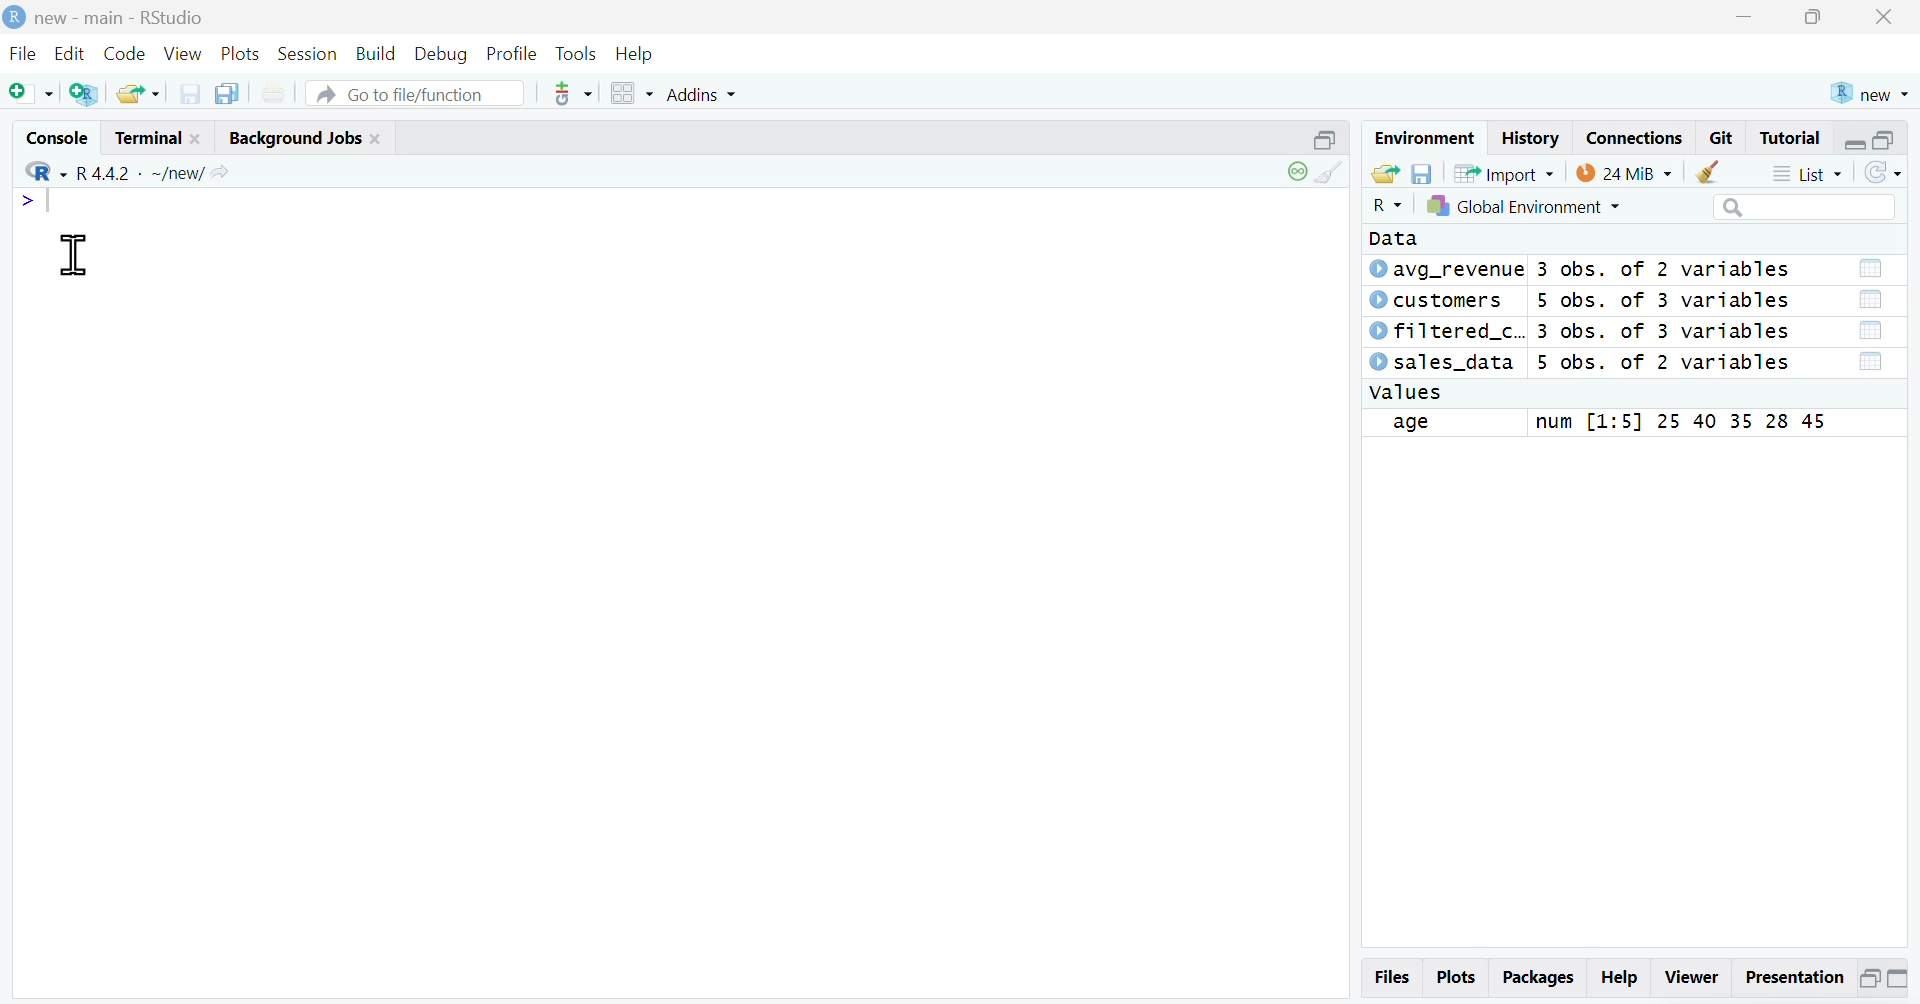 This screenshot has width=1920, height=1004. I want to click on maximize pane, so click(1886, 141).